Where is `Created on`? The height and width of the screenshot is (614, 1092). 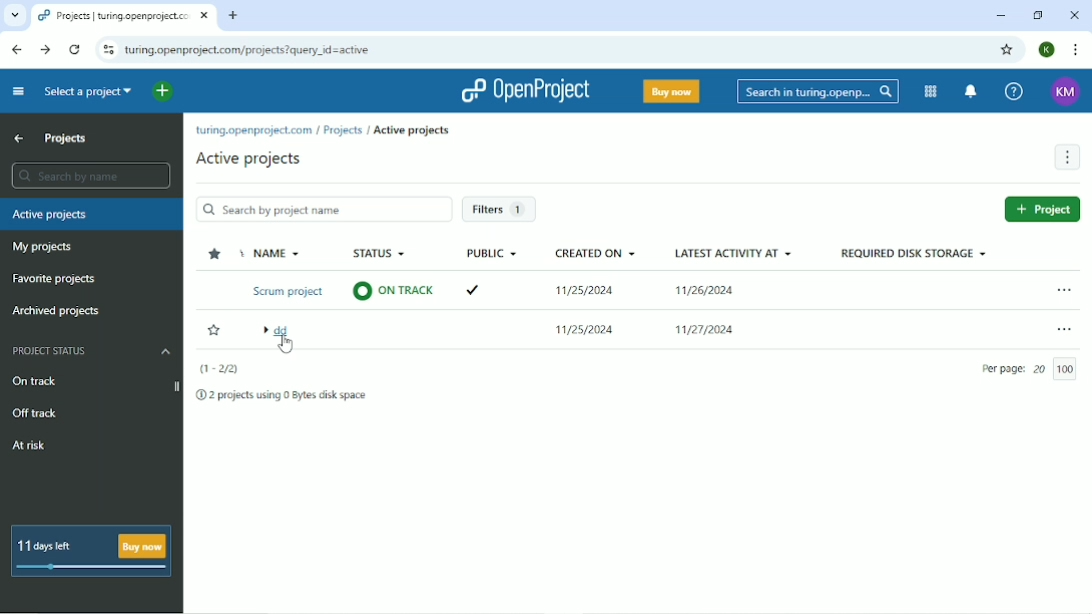
Created on is located at coordinates (595, 253).